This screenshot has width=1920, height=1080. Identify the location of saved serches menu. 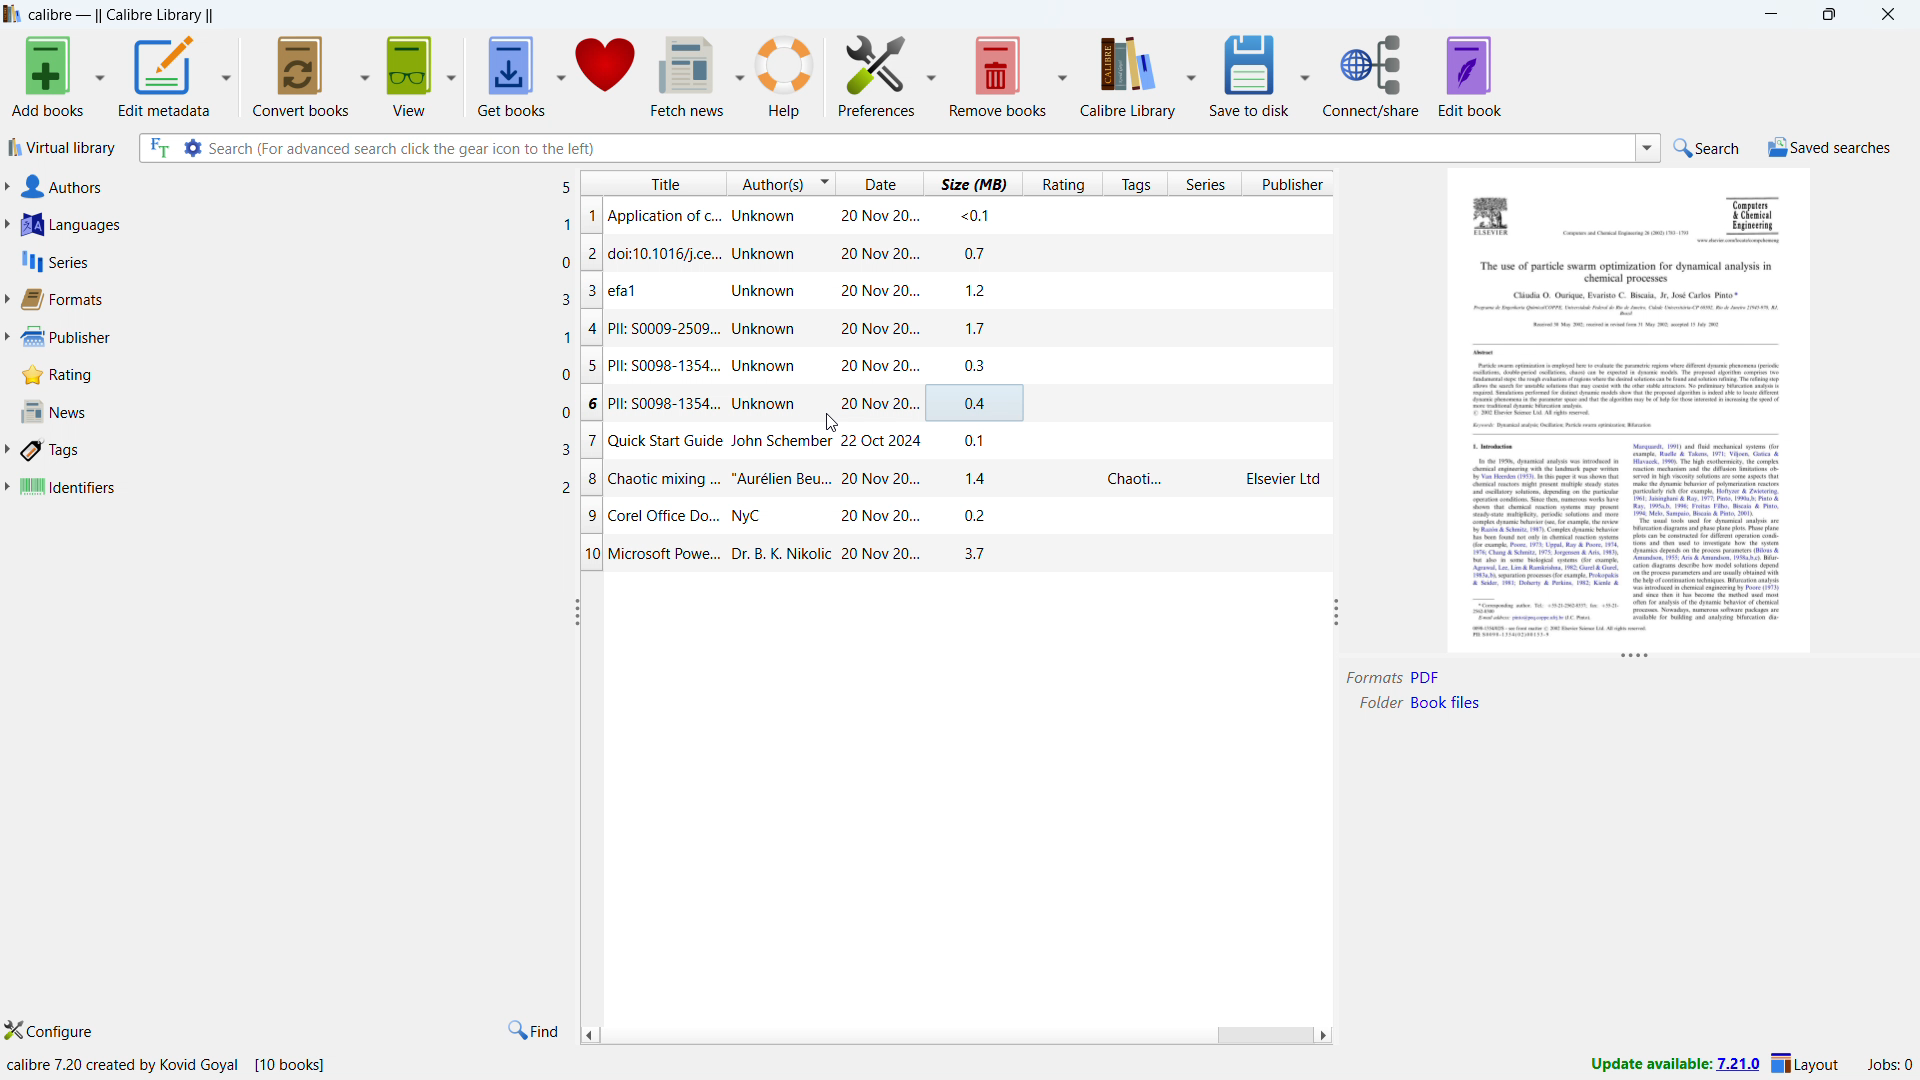
(1830, 150).